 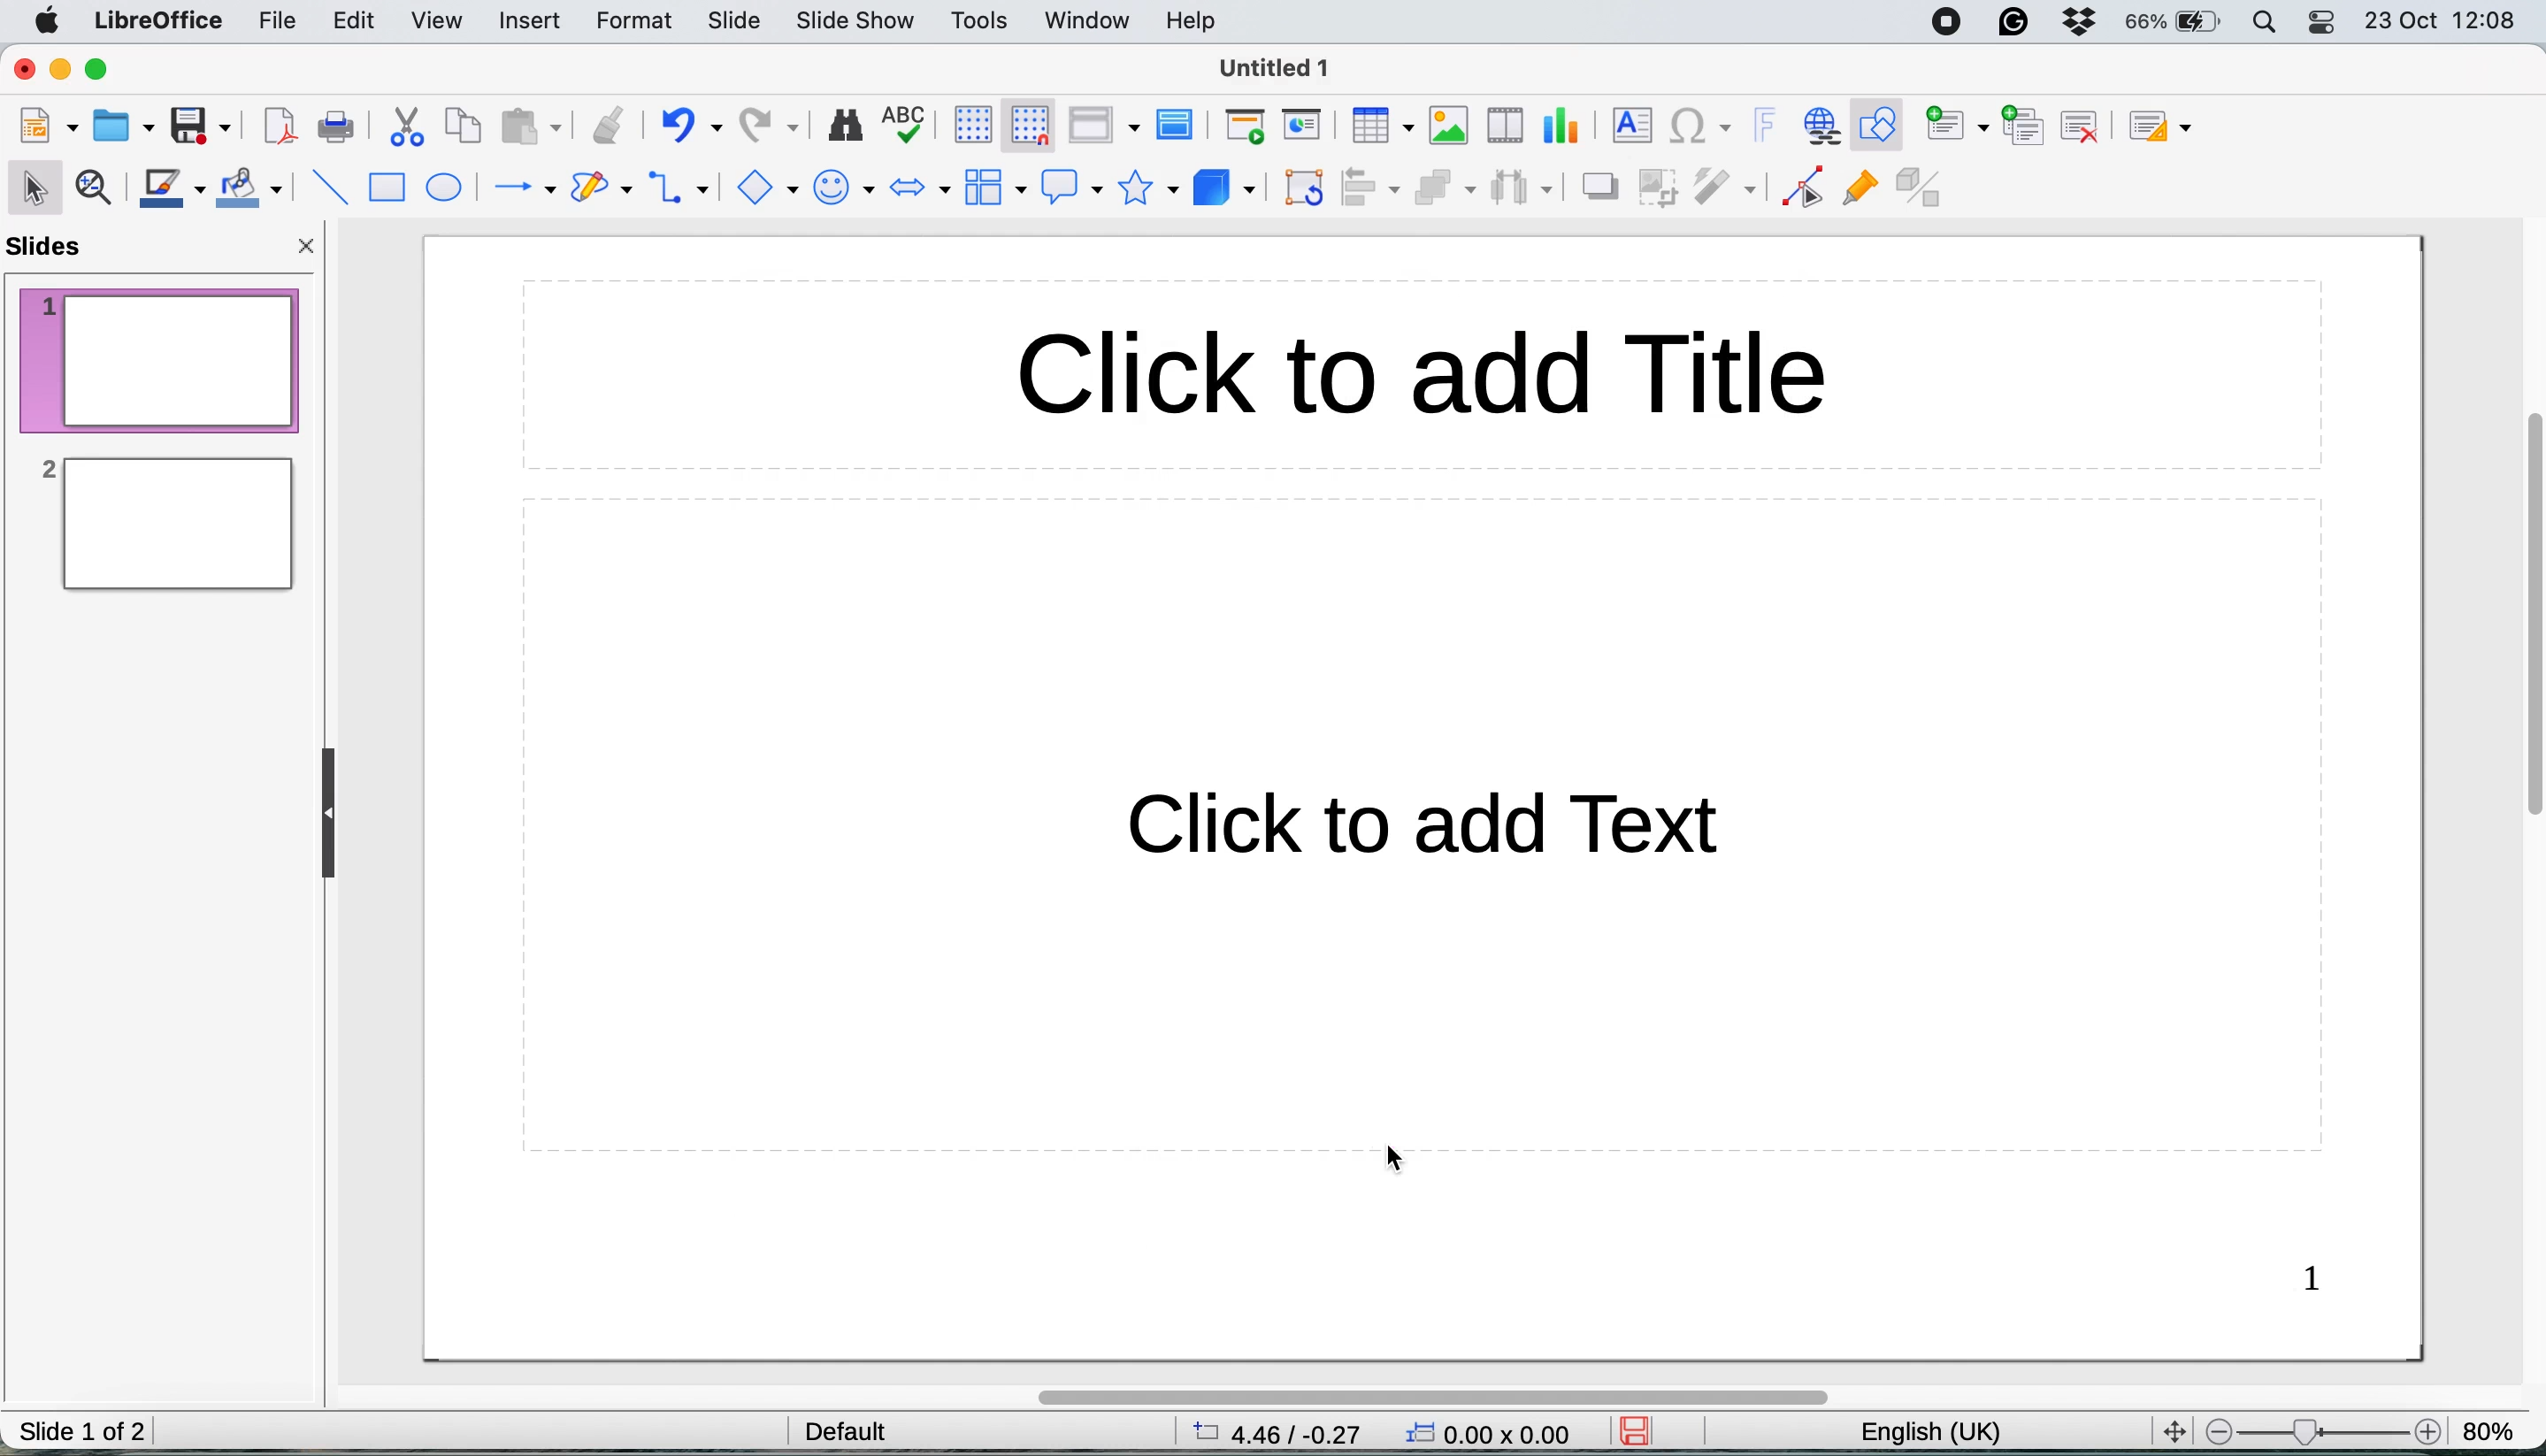 I want to click on redo, so click(x=773, y=127).